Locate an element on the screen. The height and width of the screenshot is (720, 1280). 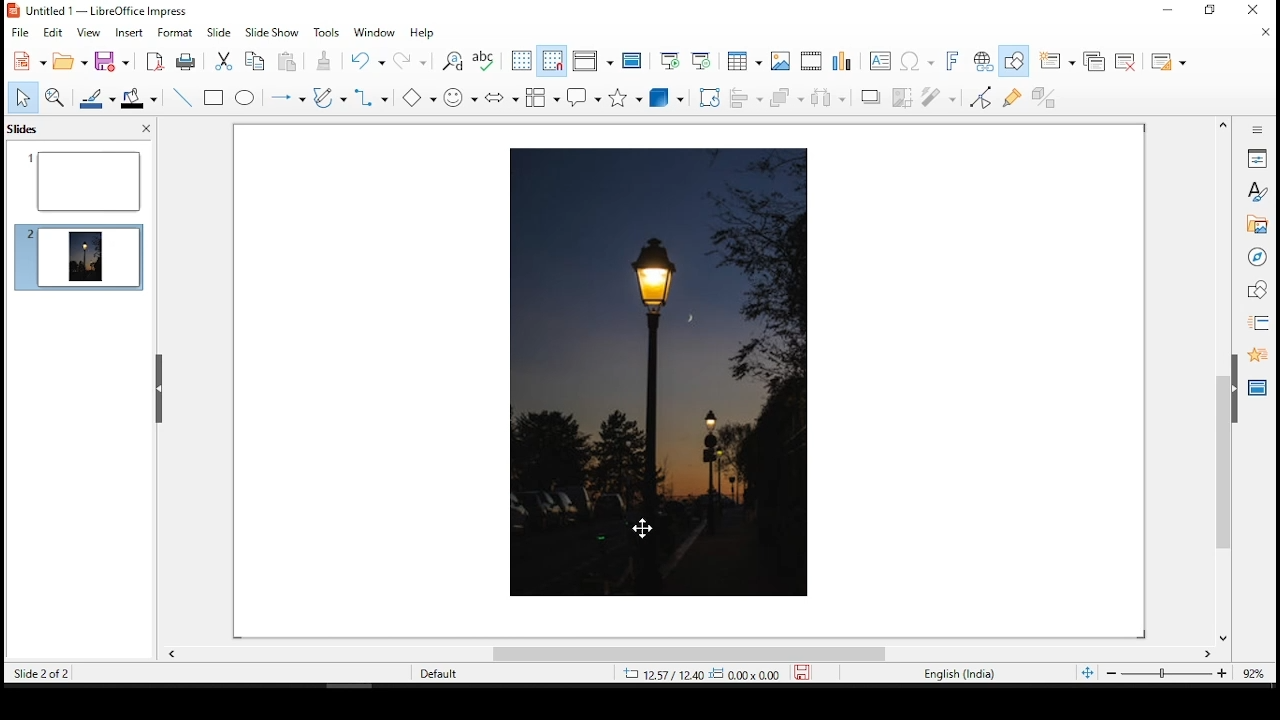
slide 1 is located at coordinates (85, 180).